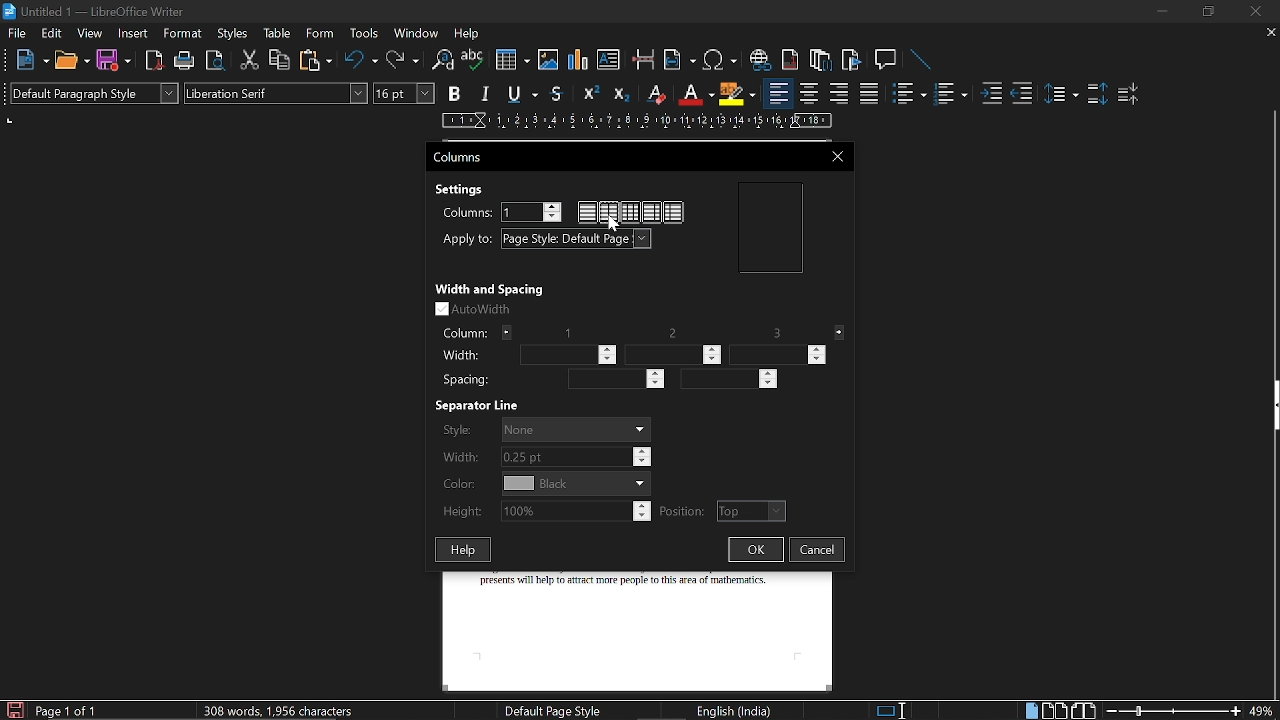 The image size is (1280, 720). What do you see at coordinates (778, 93) in the screenshot?
I see `Align left` at bounding box center [778, 93].